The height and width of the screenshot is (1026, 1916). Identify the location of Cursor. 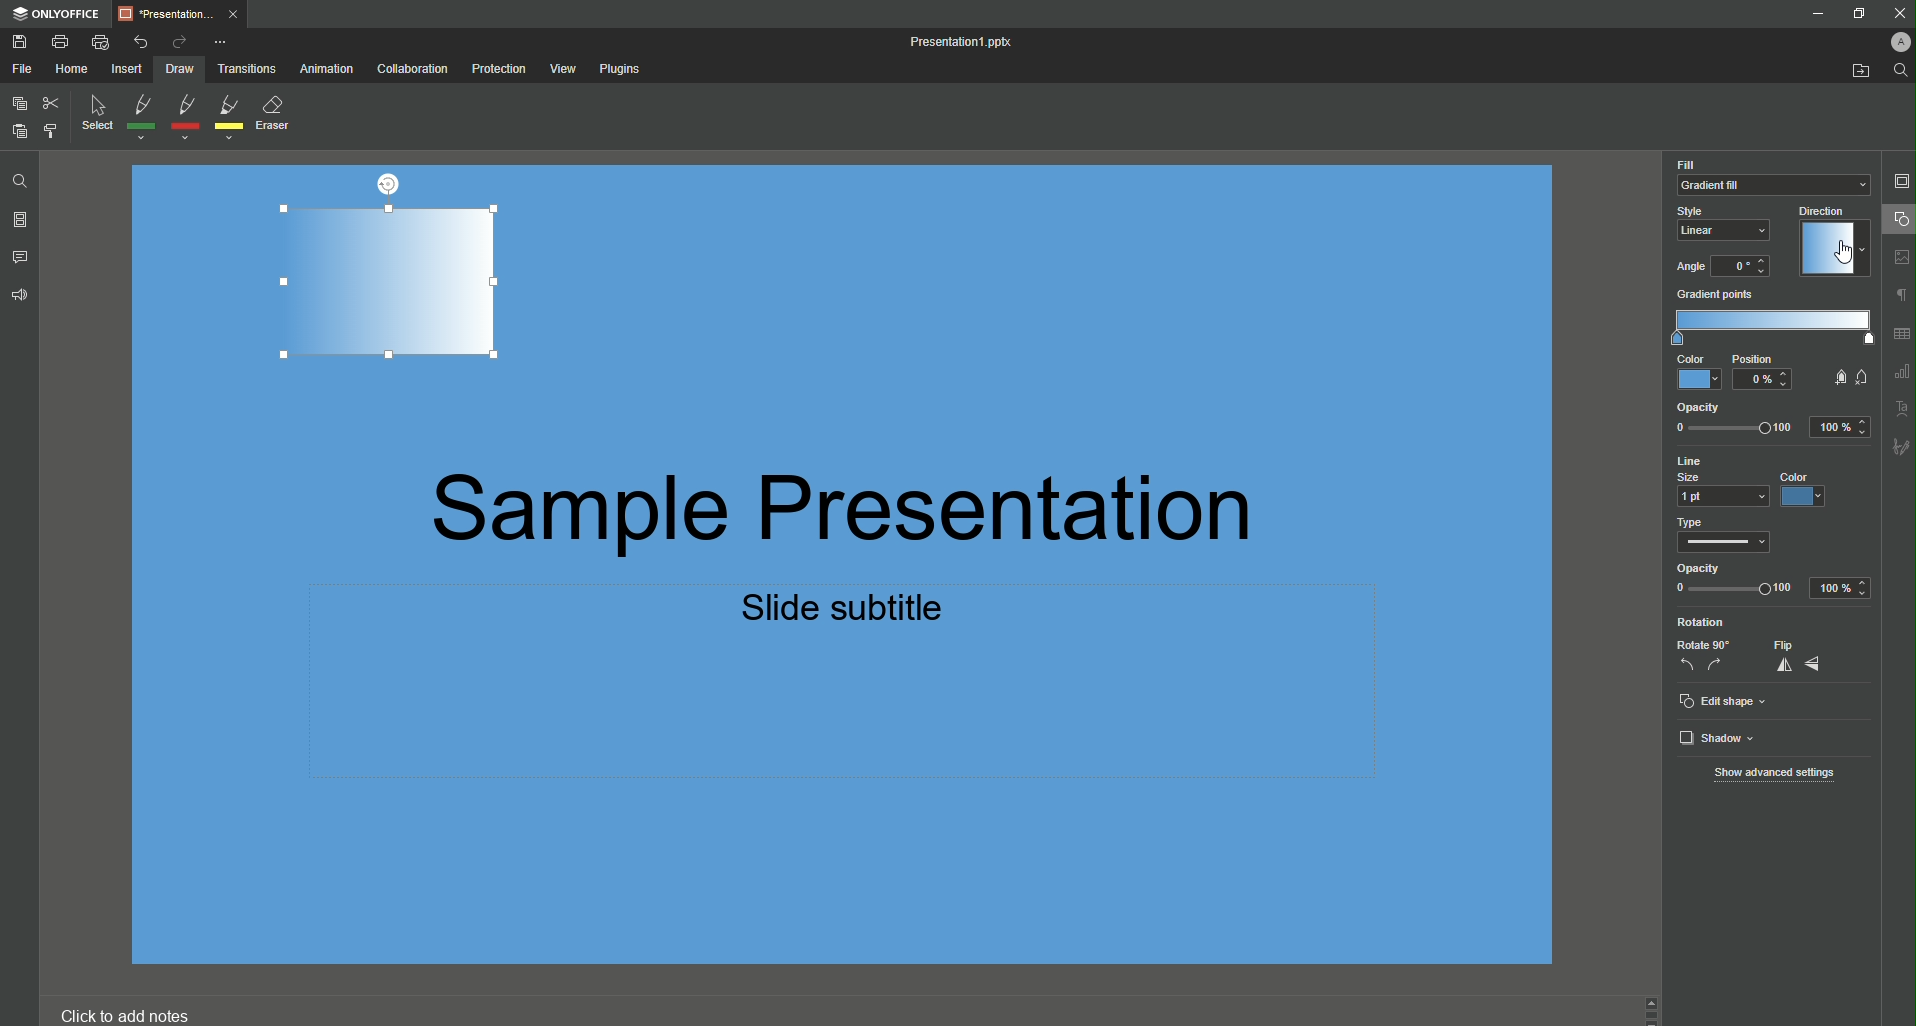
(1896, 222).